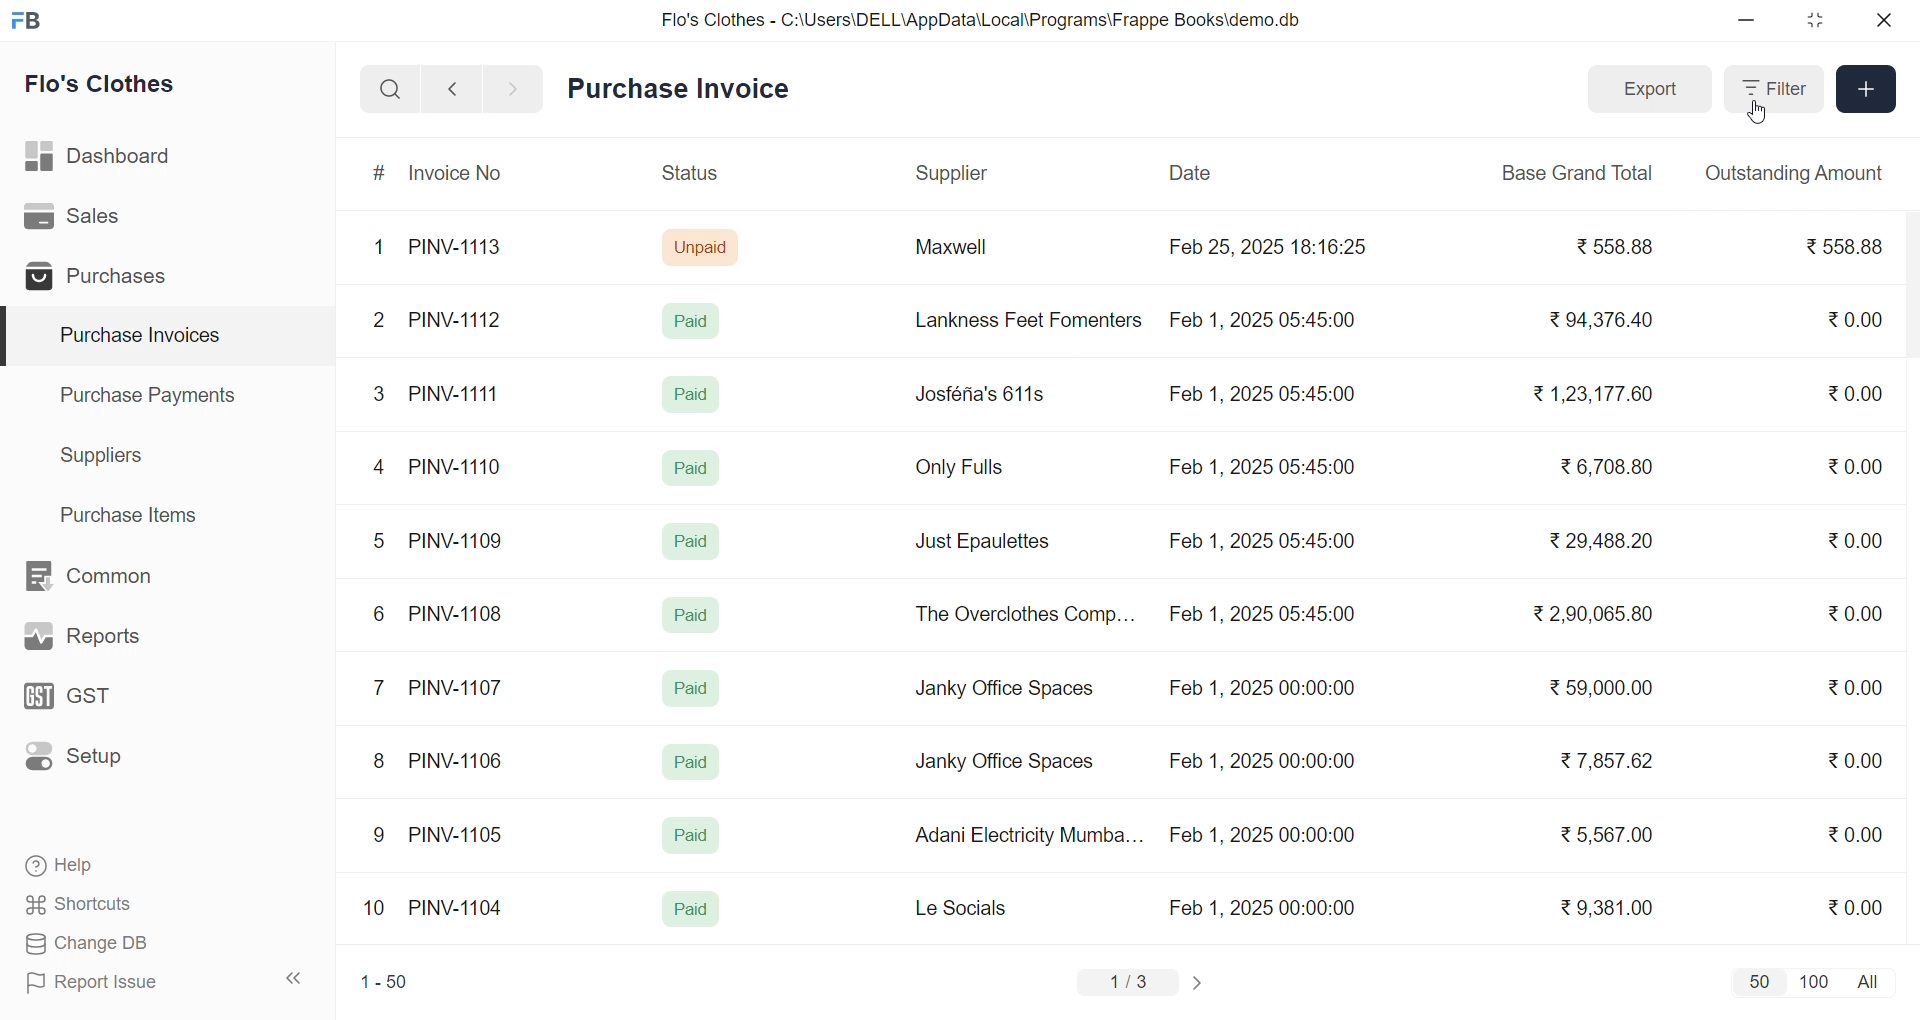 This screenshot has width=1920, height=1020. What do you see at coordinates (1267, 318) in the screenshot?
I see `Feb 1, 2025 05:45:00` at bounding box center [1267, 318].